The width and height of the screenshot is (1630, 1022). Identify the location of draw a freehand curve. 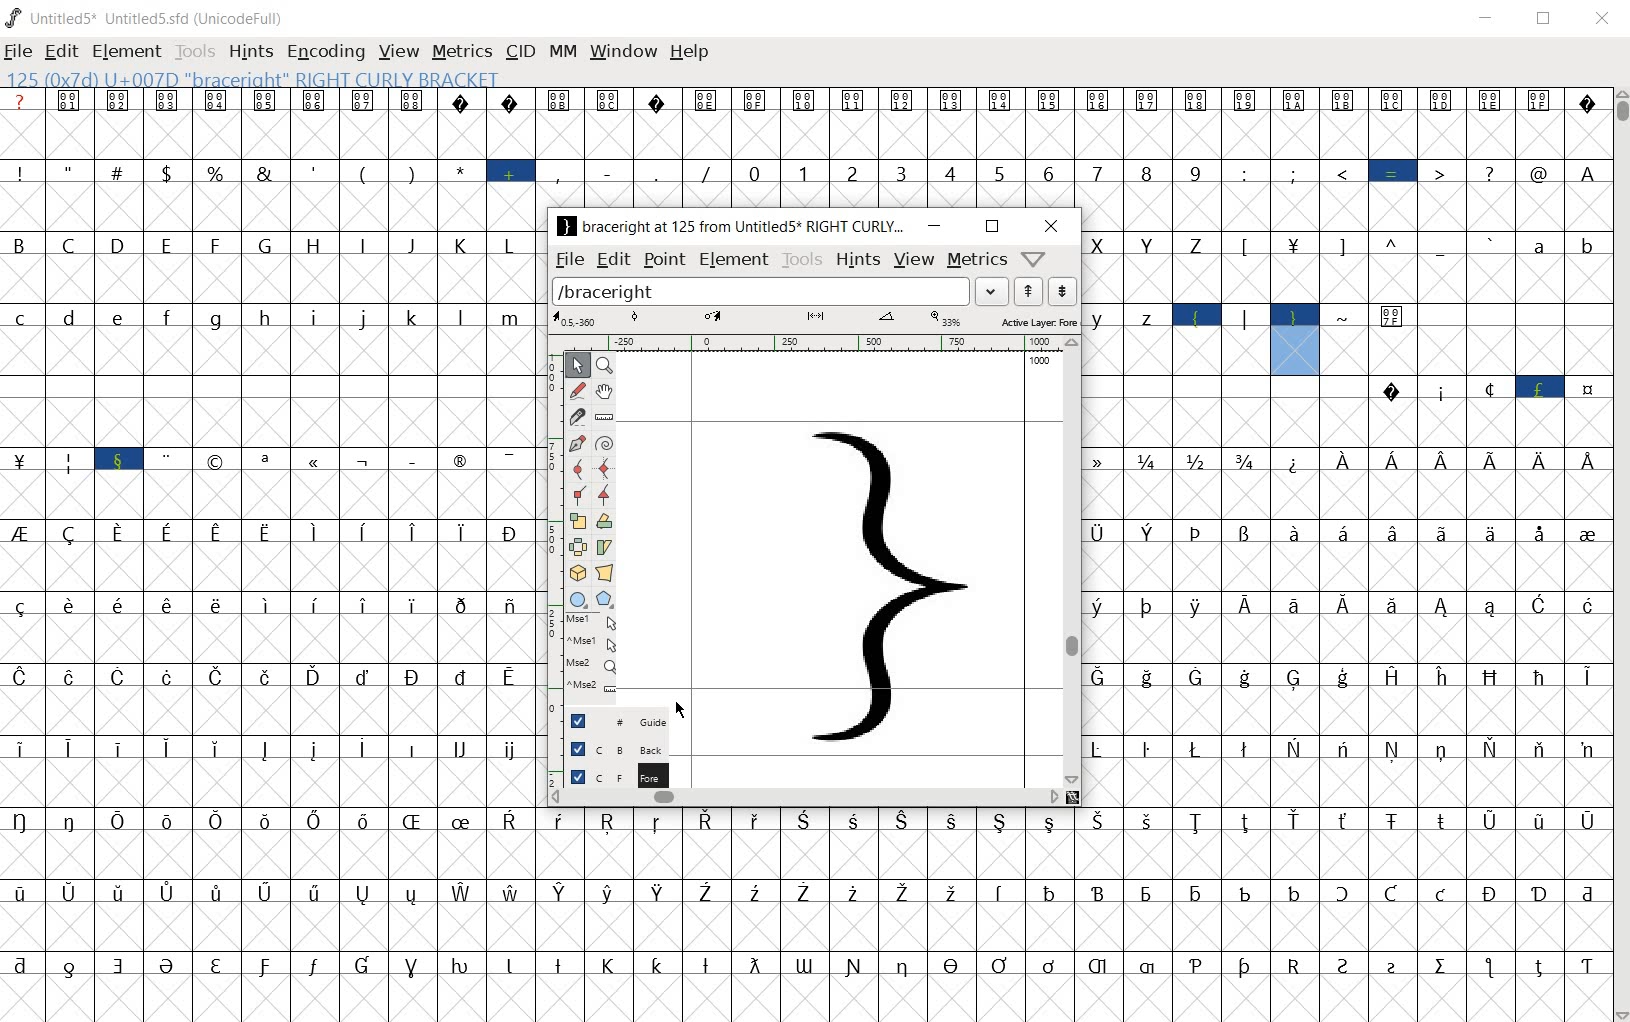
(576, 388).